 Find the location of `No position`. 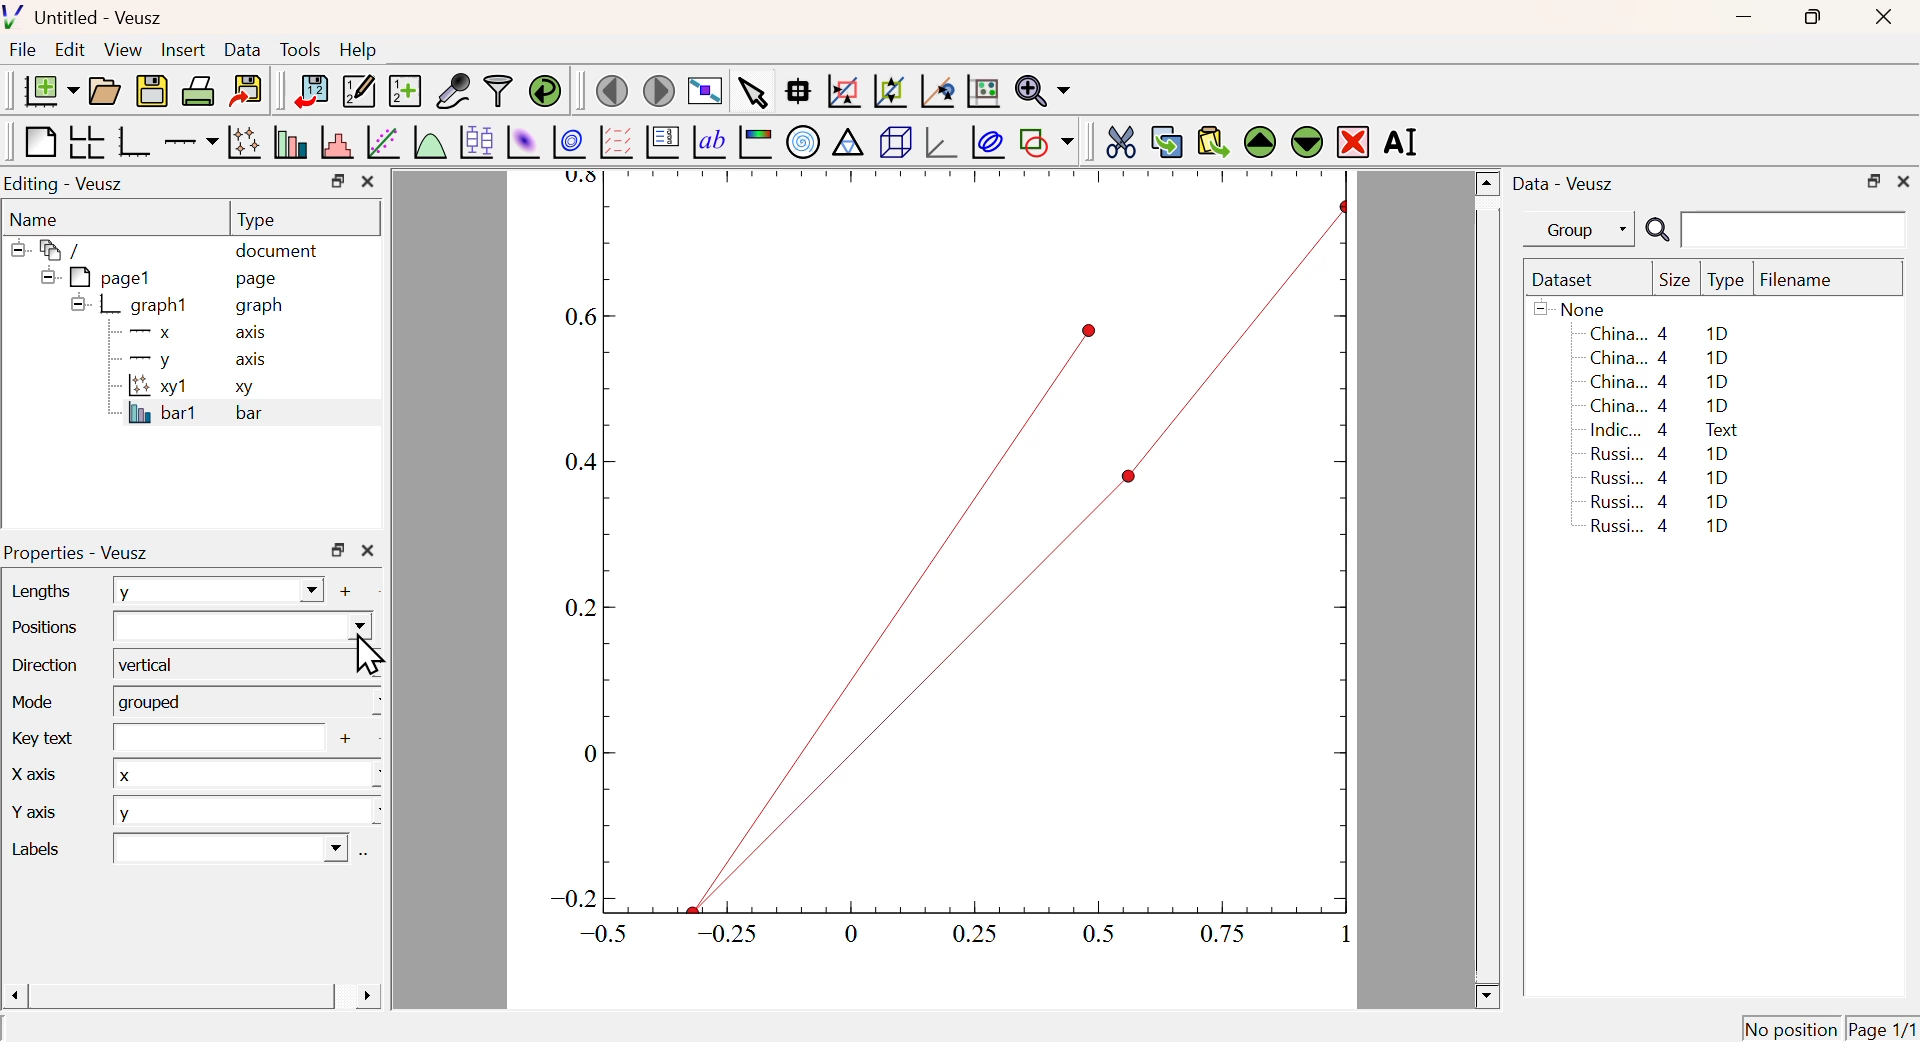

No position is located at coordinates (1791, 1028).